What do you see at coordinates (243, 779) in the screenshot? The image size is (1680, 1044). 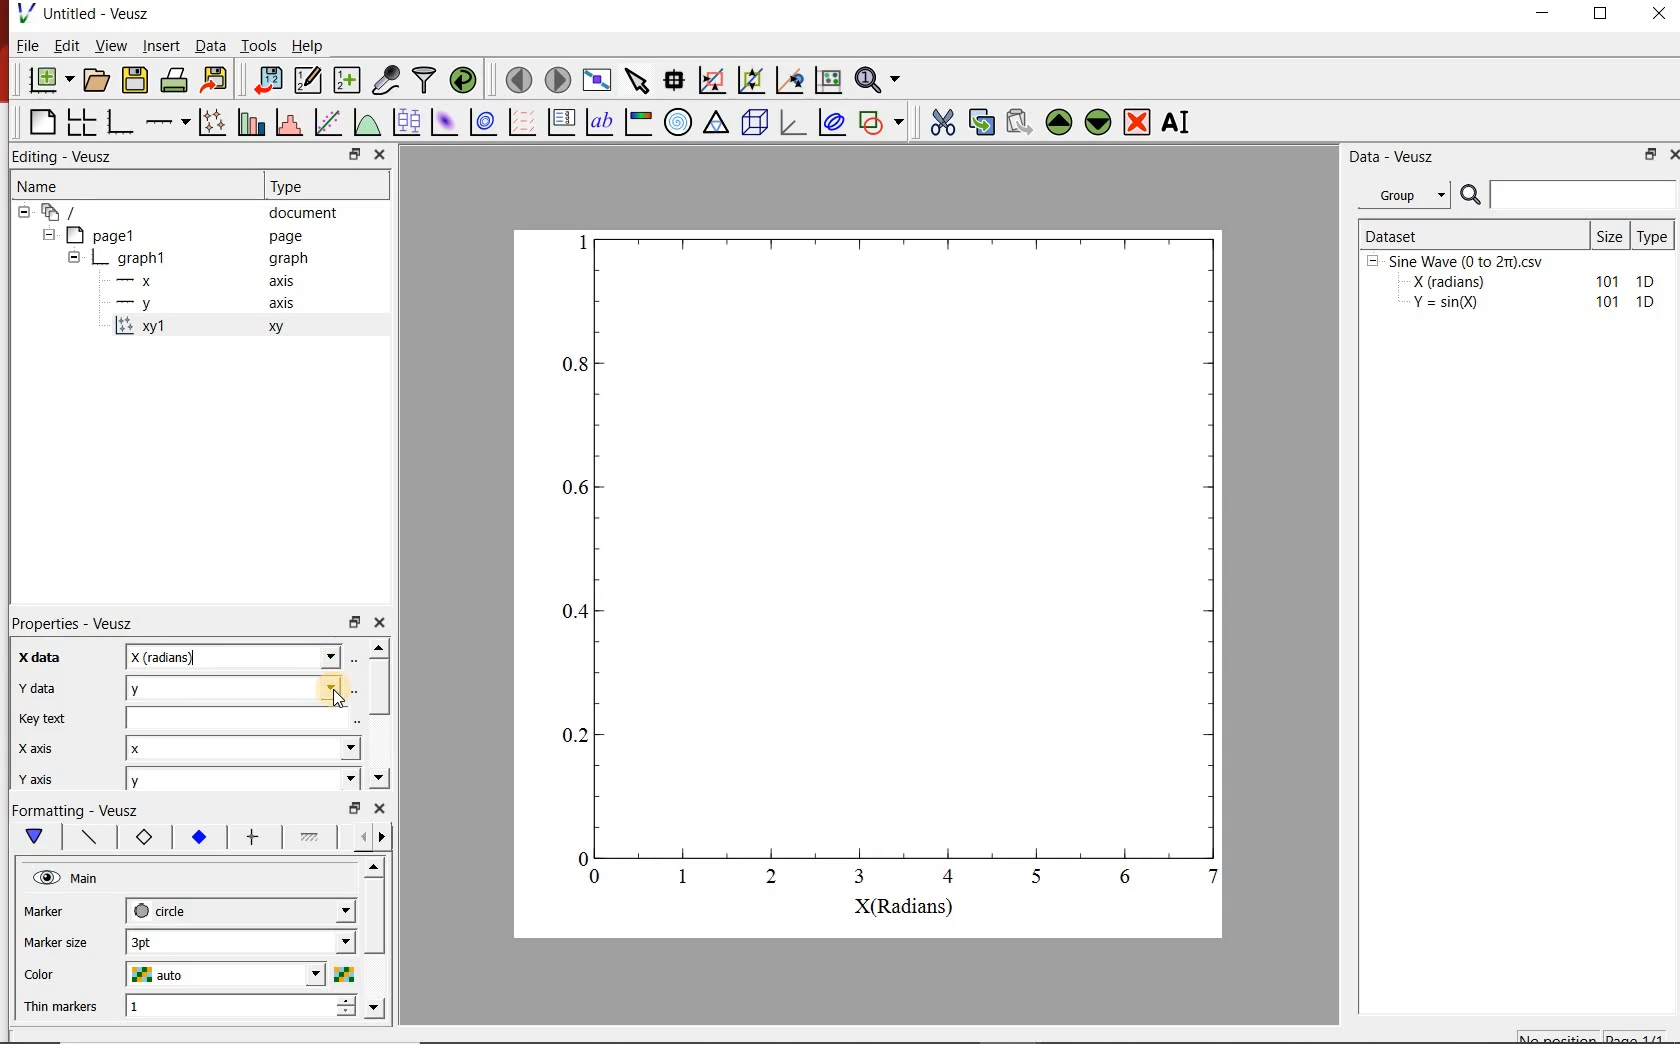 I see `y` at bounding box center [243, 779].